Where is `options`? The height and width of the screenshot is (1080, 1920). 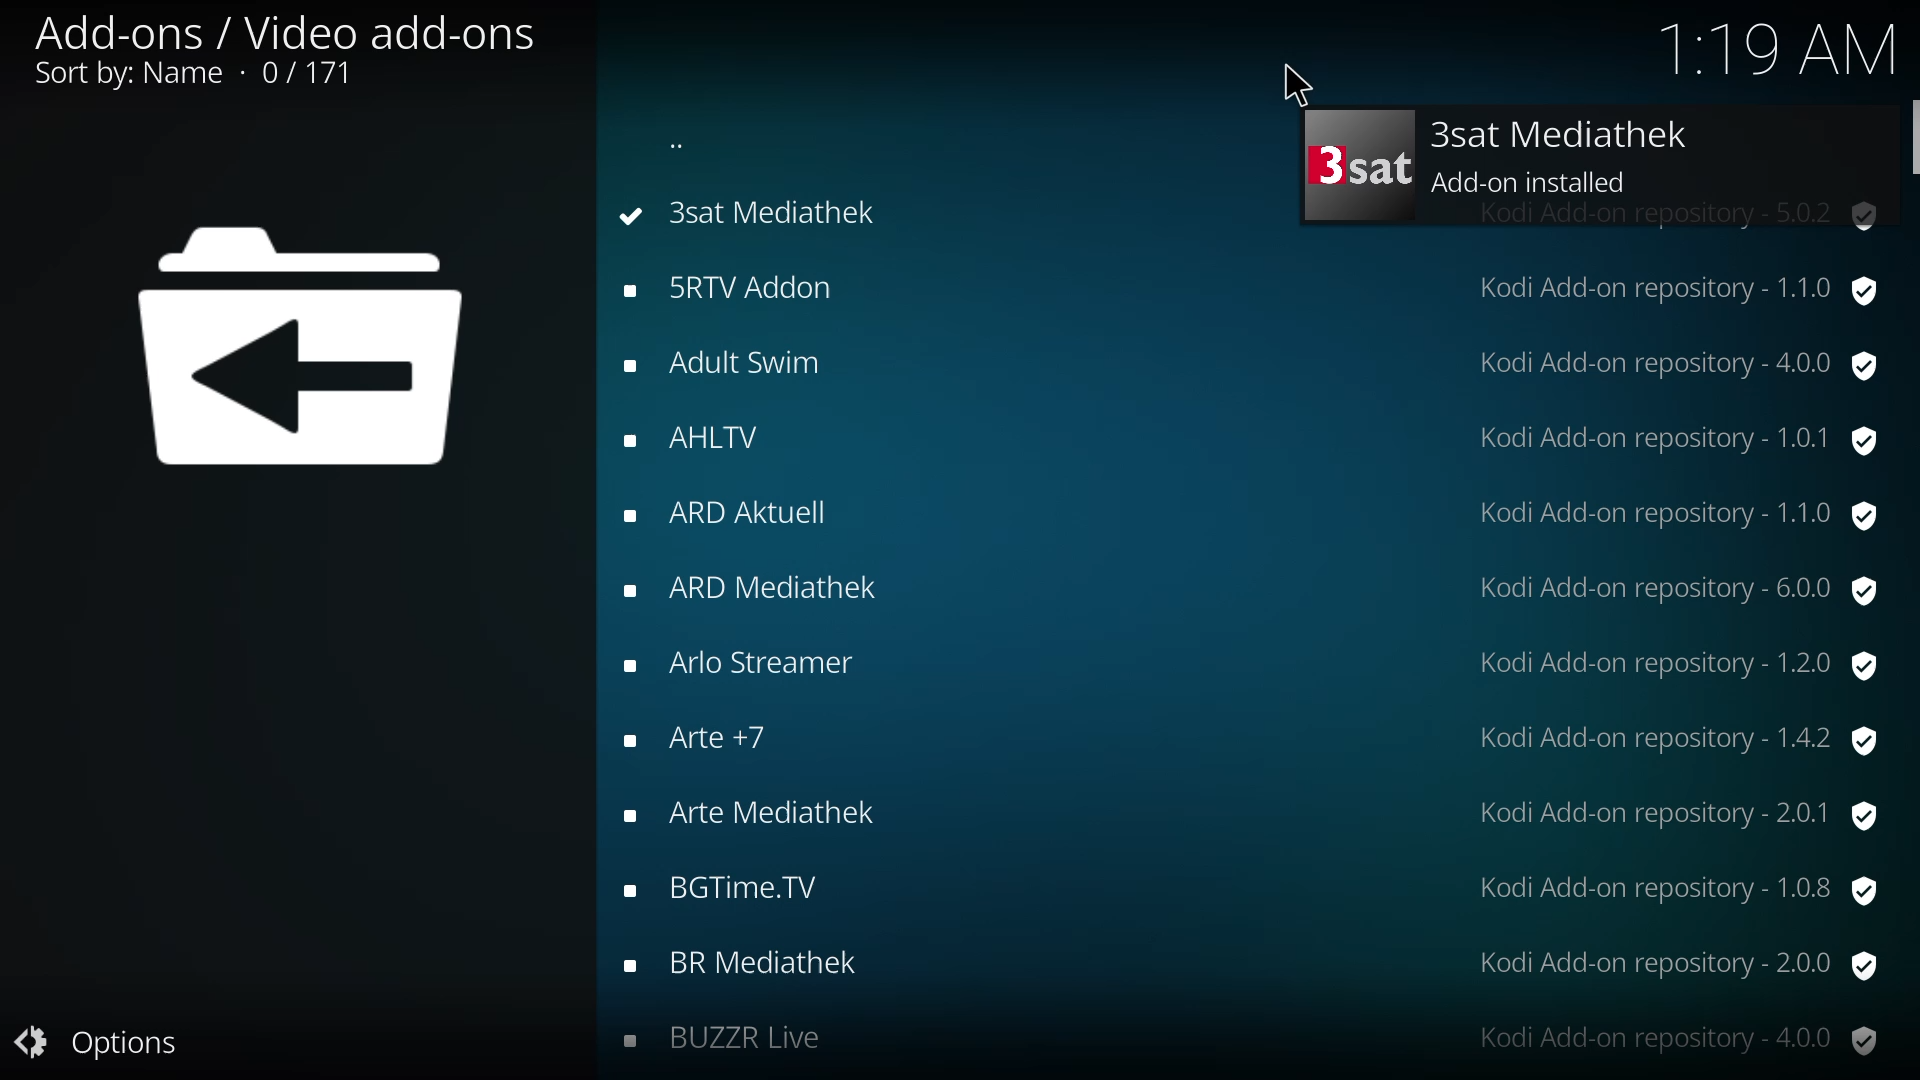
options is located at coordinates (106, 1038).